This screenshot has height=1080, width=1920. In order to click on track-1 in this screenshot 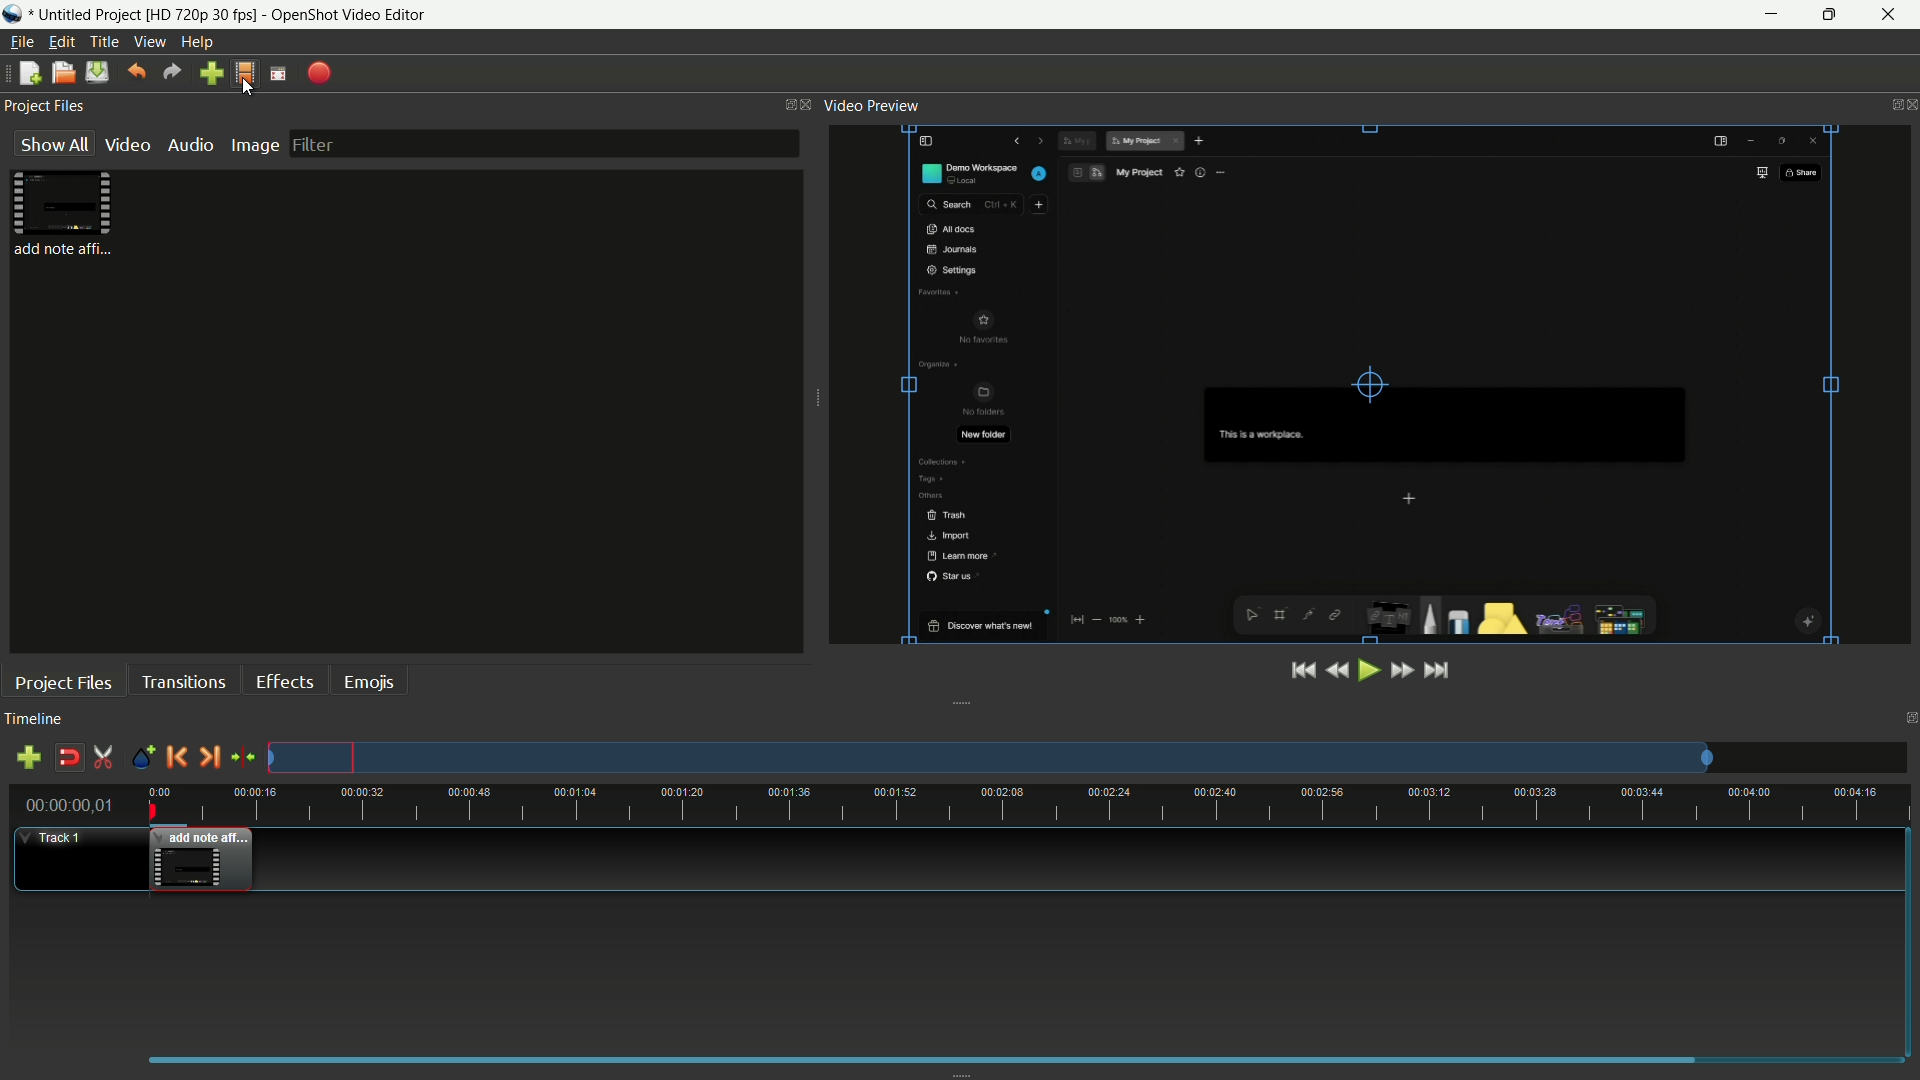, I will do `click(76, 859)`.